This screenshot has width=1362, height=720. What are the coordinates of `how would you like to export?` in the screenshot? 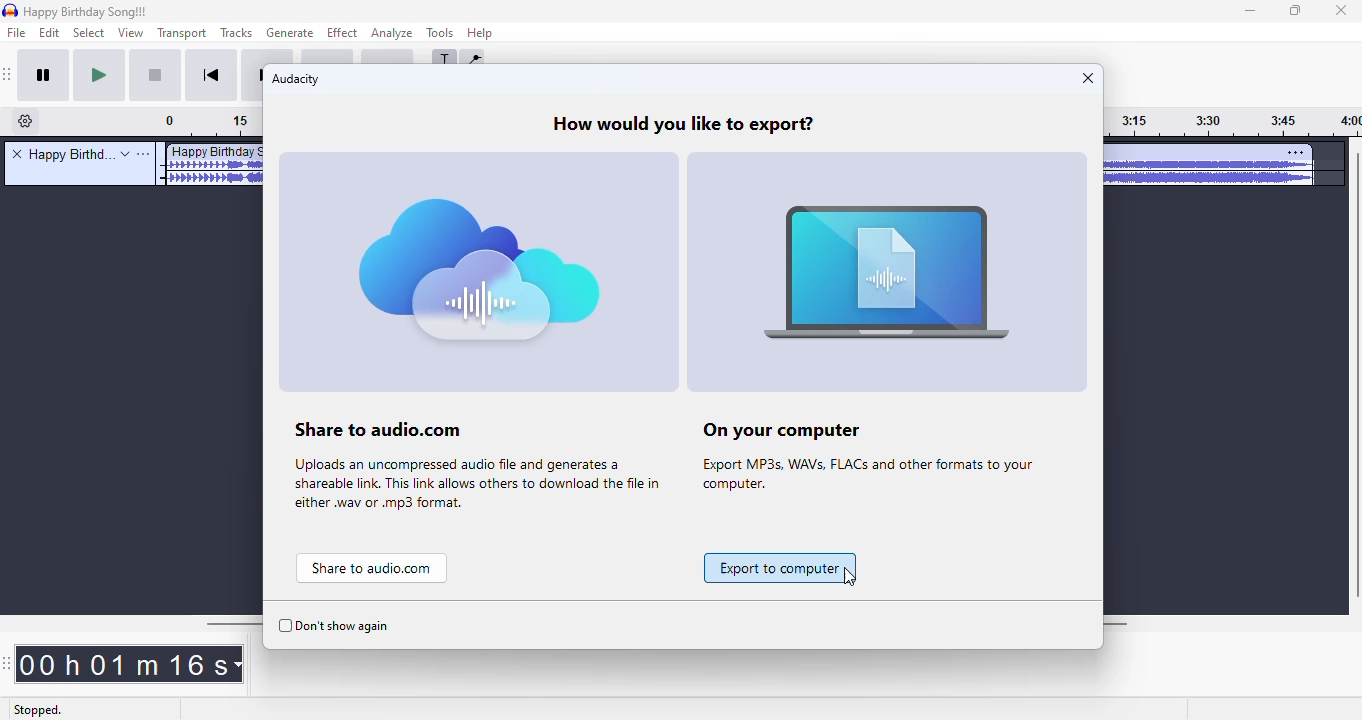 It's located at (684, 124).